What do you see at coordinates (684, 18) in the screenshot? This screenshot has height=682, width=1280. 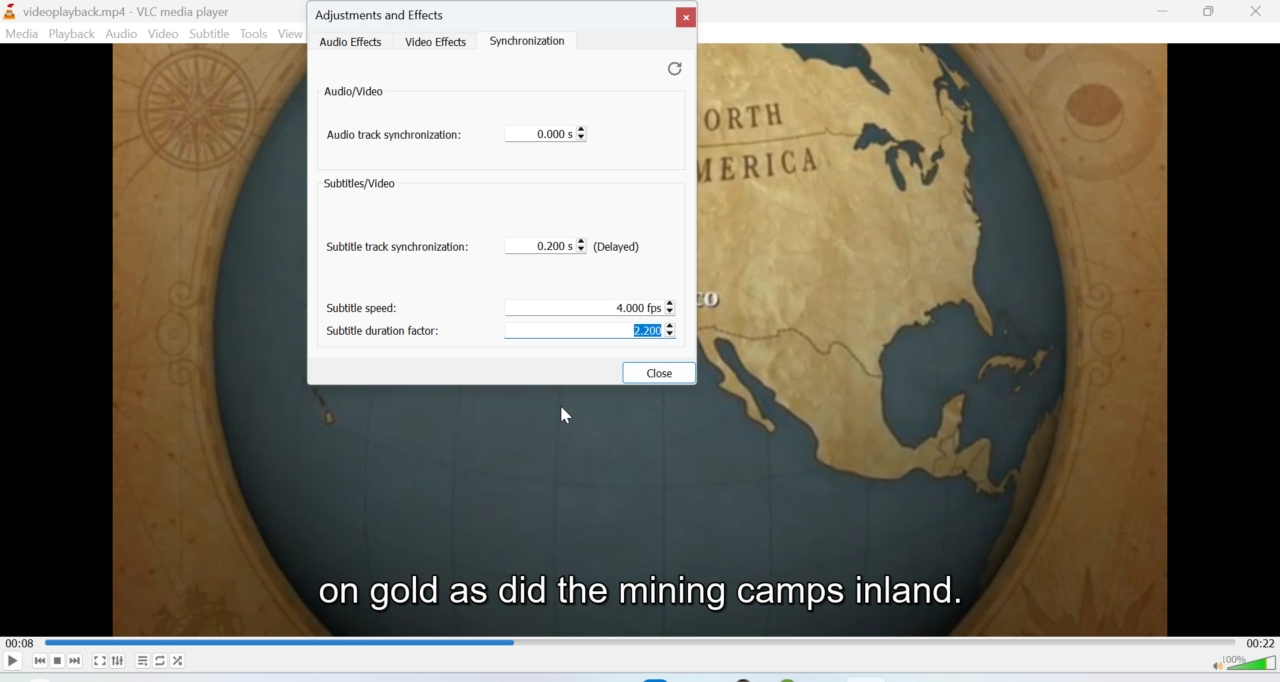 I see `Close` at bounding box center [684, 18].